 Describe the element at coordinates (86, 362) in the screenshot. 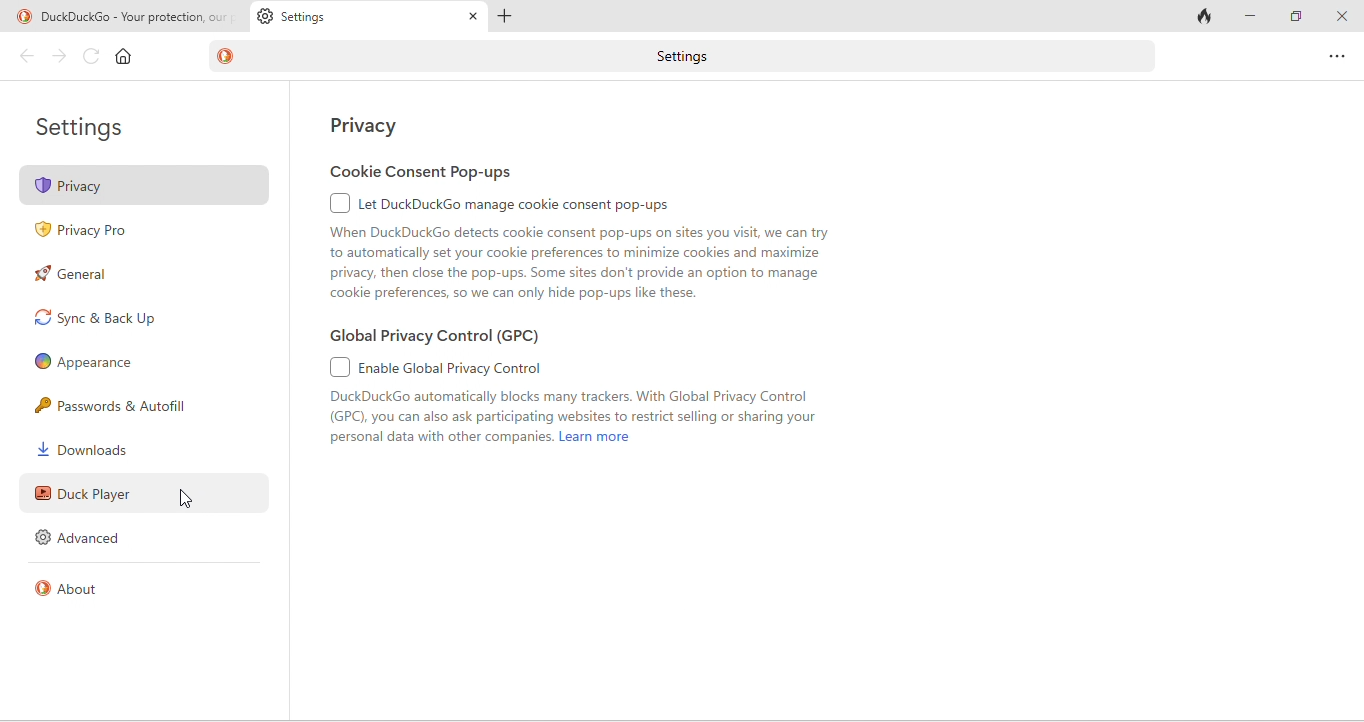

I see `appearance` at that location.